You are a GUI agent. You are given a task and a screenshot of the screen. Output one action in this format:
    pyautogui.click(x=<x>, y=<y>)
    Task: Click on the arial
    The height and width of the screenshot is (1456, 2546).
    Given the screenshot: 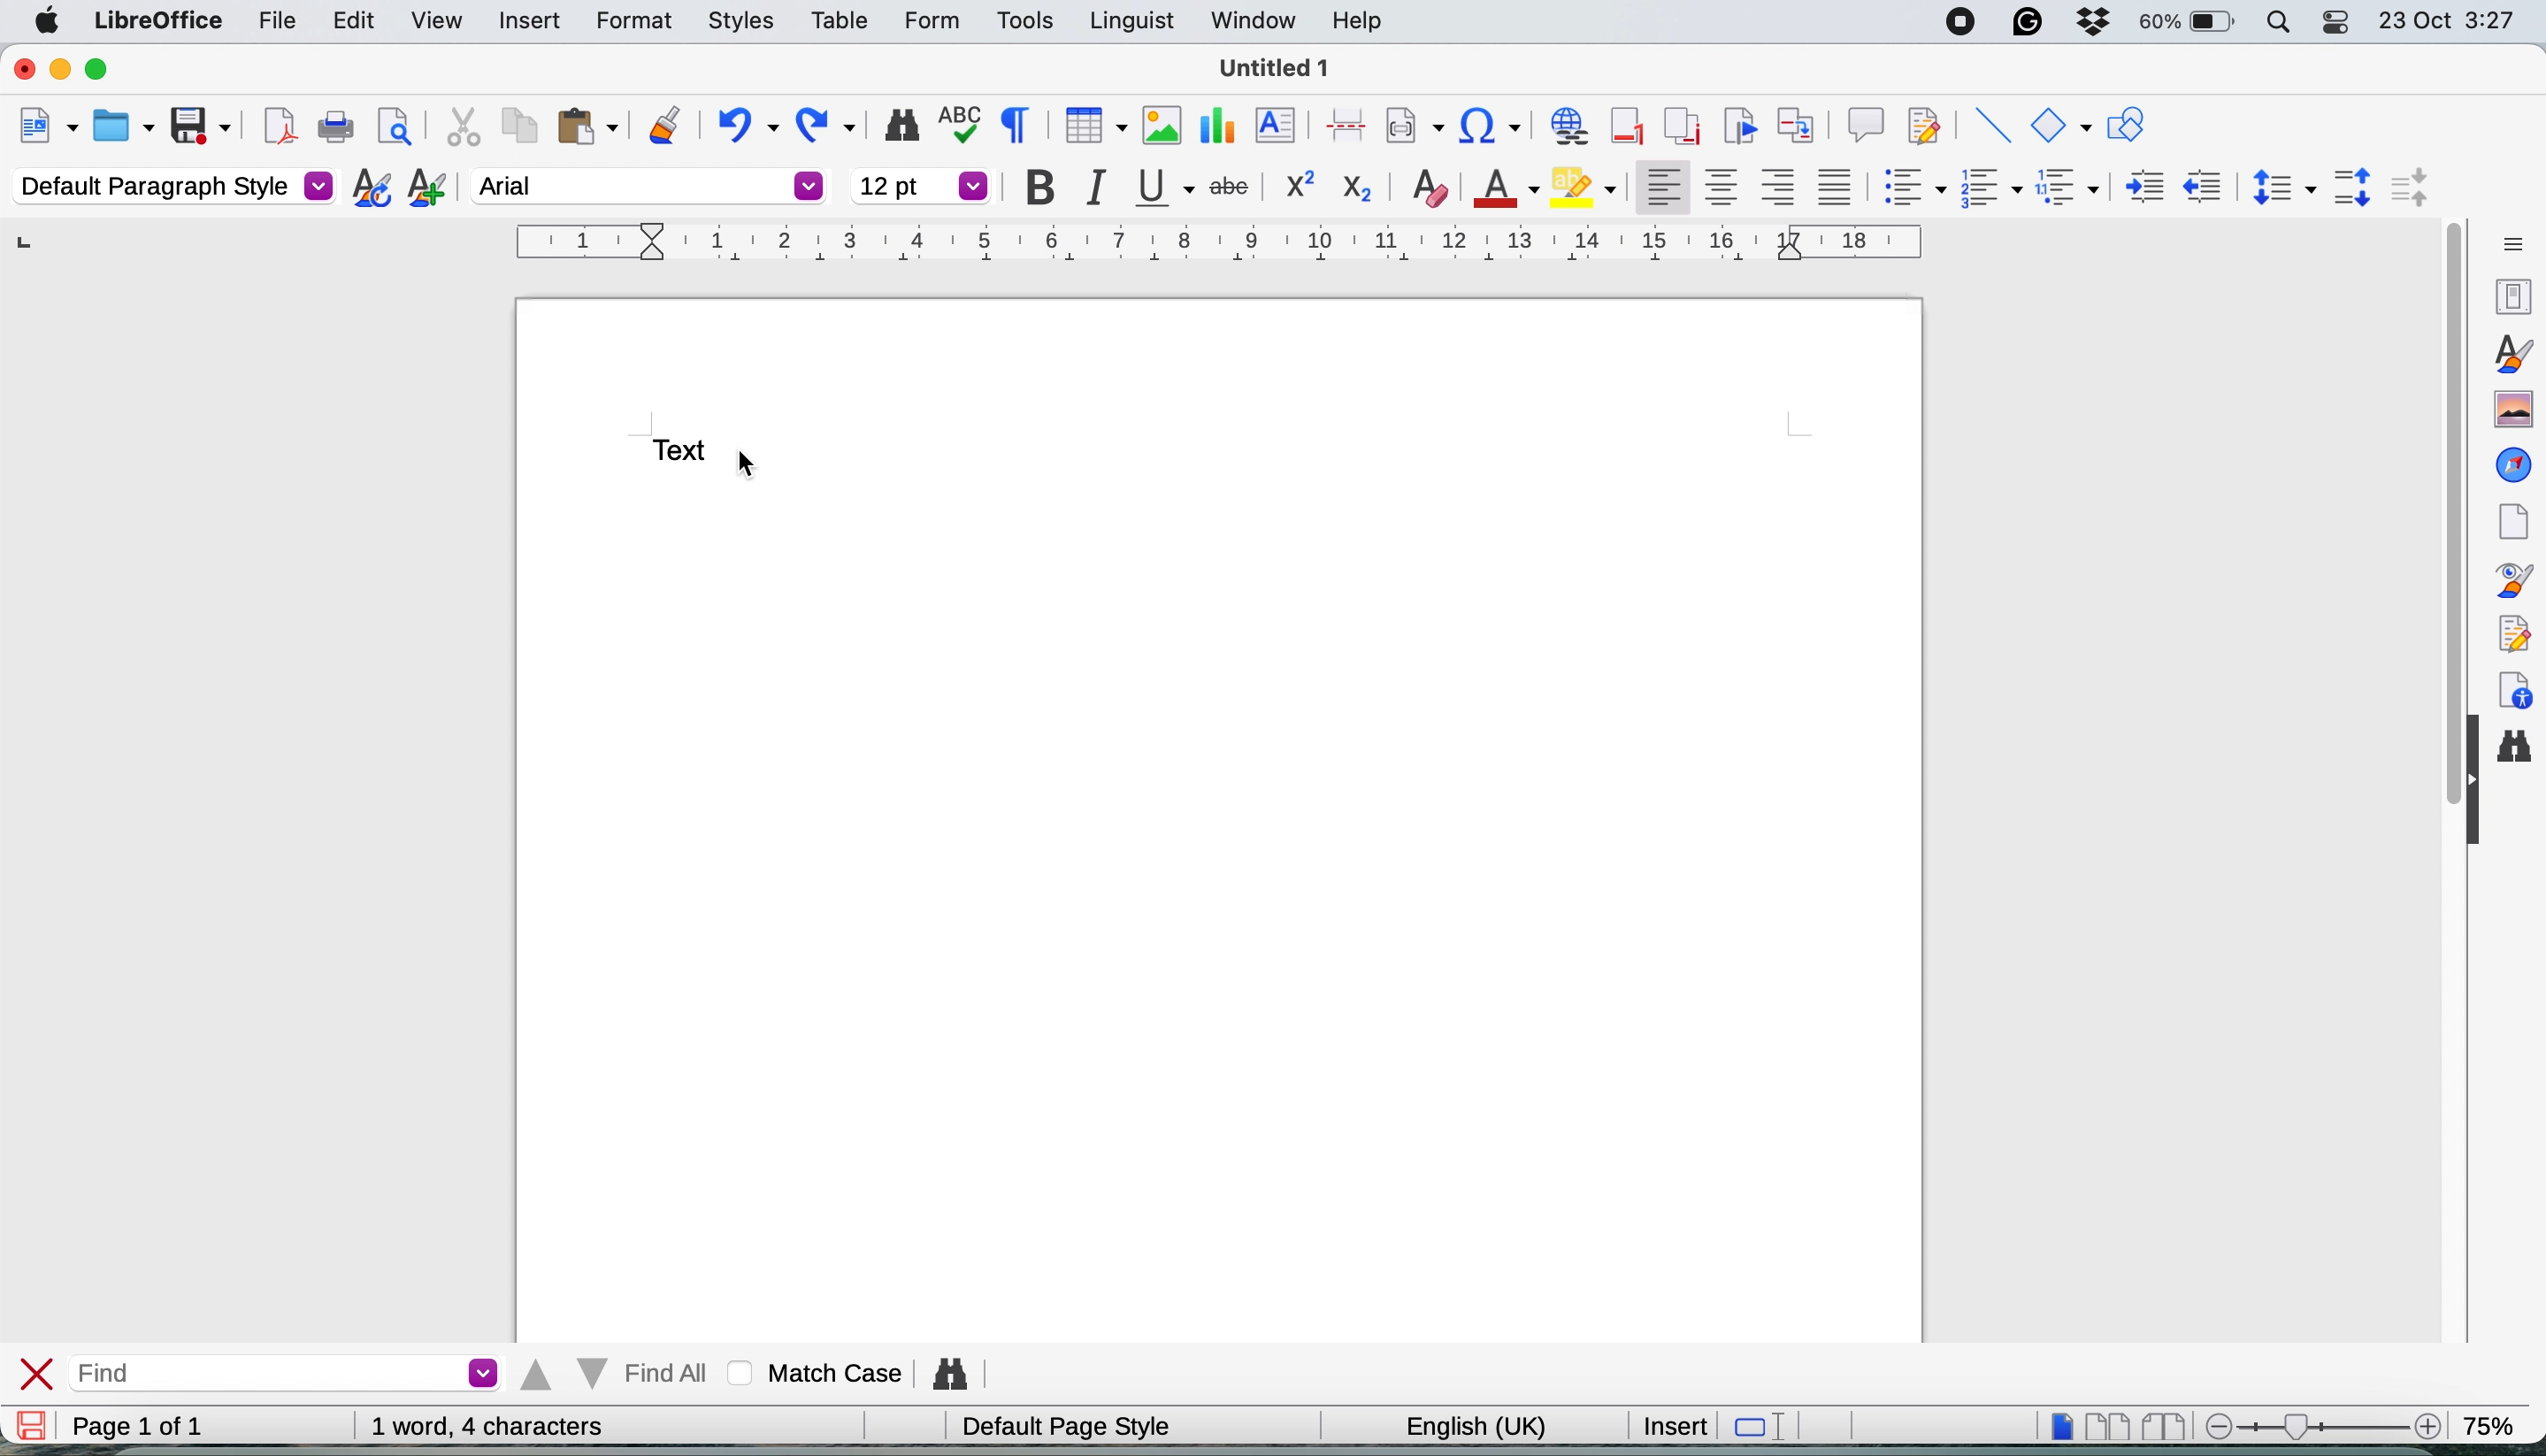 What is the action you would take?
    pyautogui.click(x=650, y=185)
    